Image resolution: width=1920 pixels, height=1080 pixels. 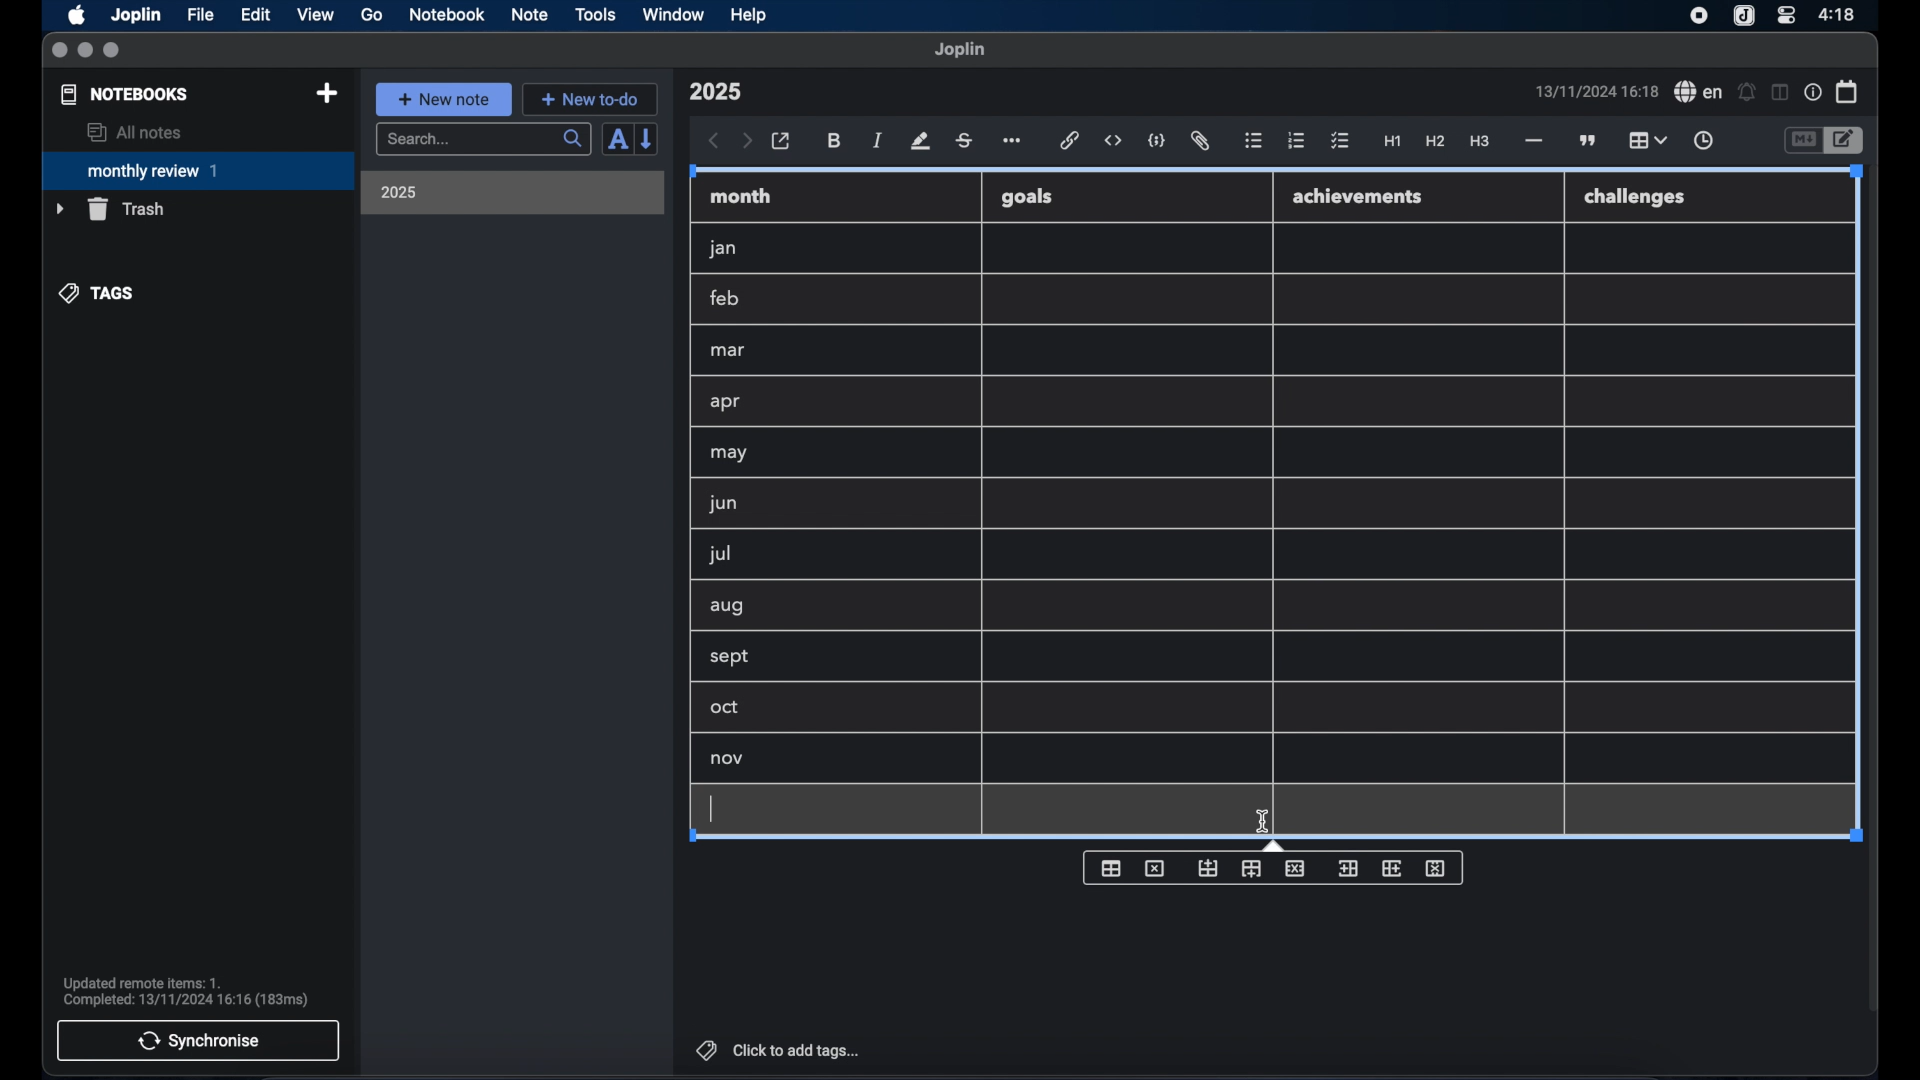 What do you see at coordinates (728, 759) in the screenshot?
I see `nove` at bounding box center [728, 759].